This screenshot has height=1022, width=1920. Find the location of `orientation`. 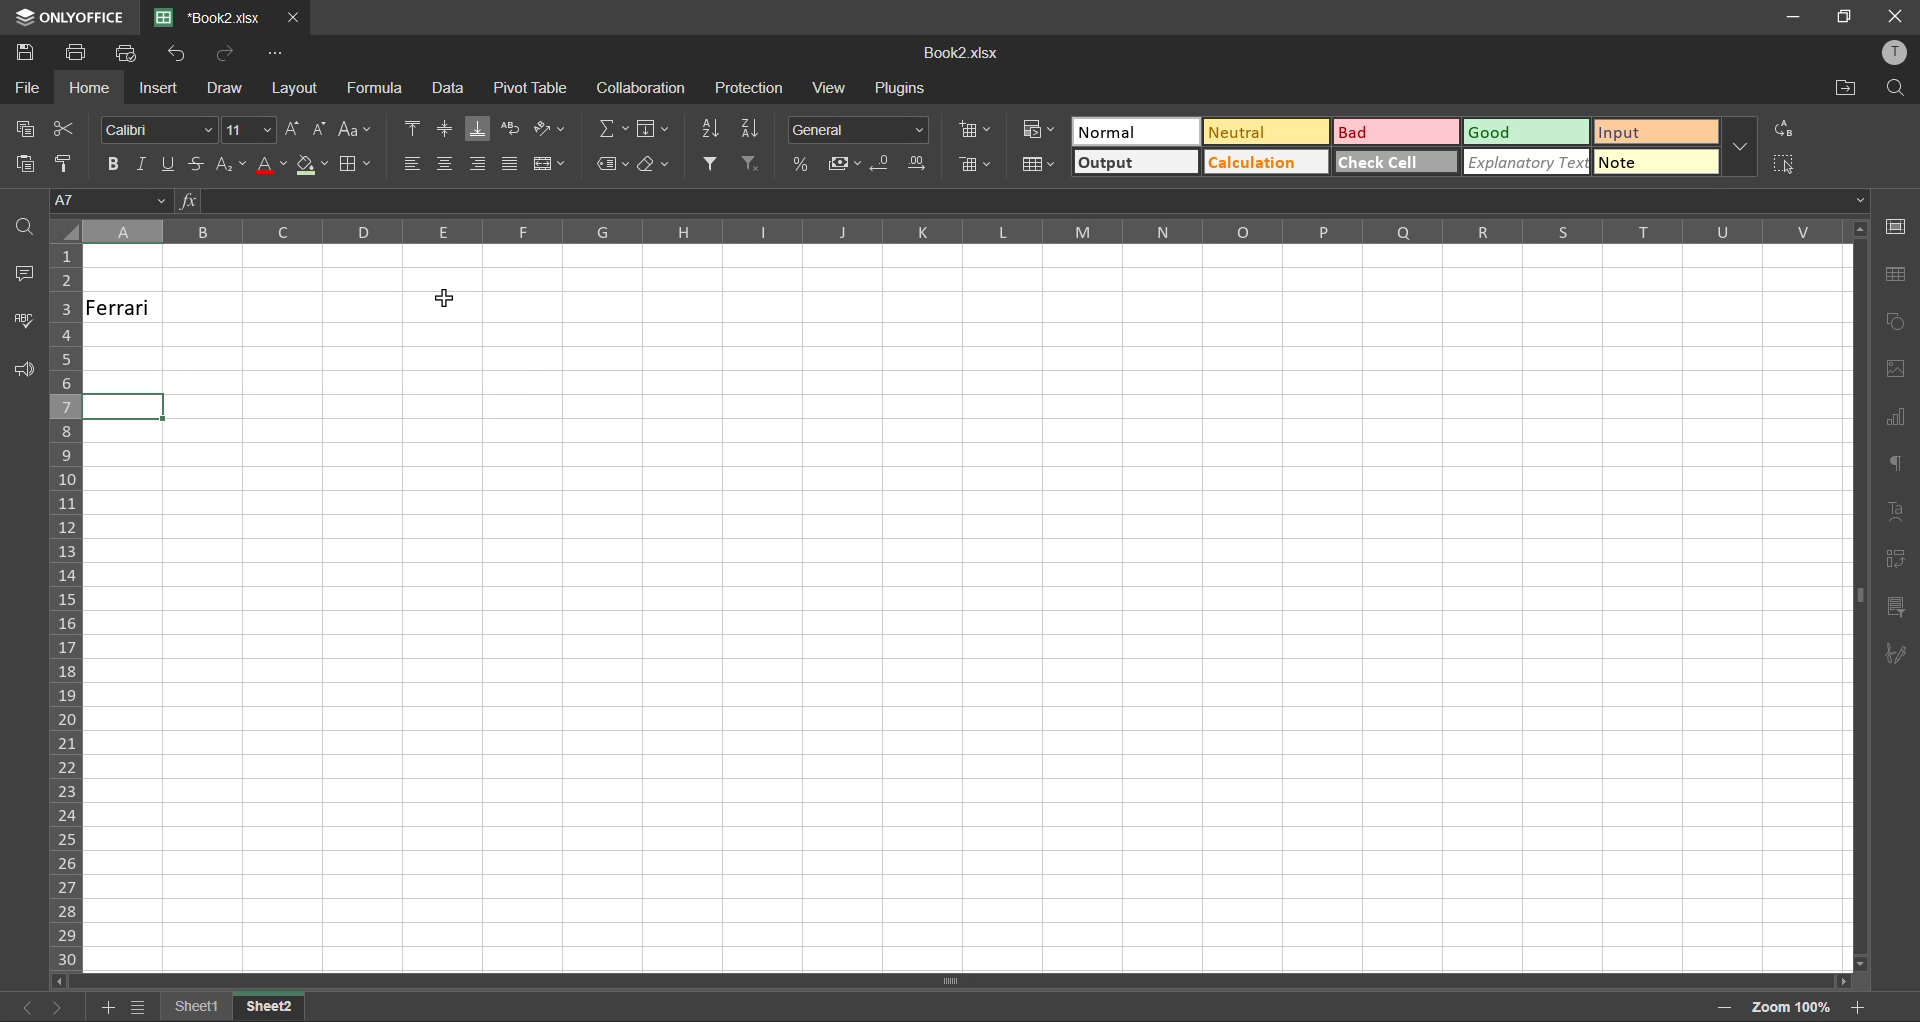

orientation is located at coordinates (551, 126).